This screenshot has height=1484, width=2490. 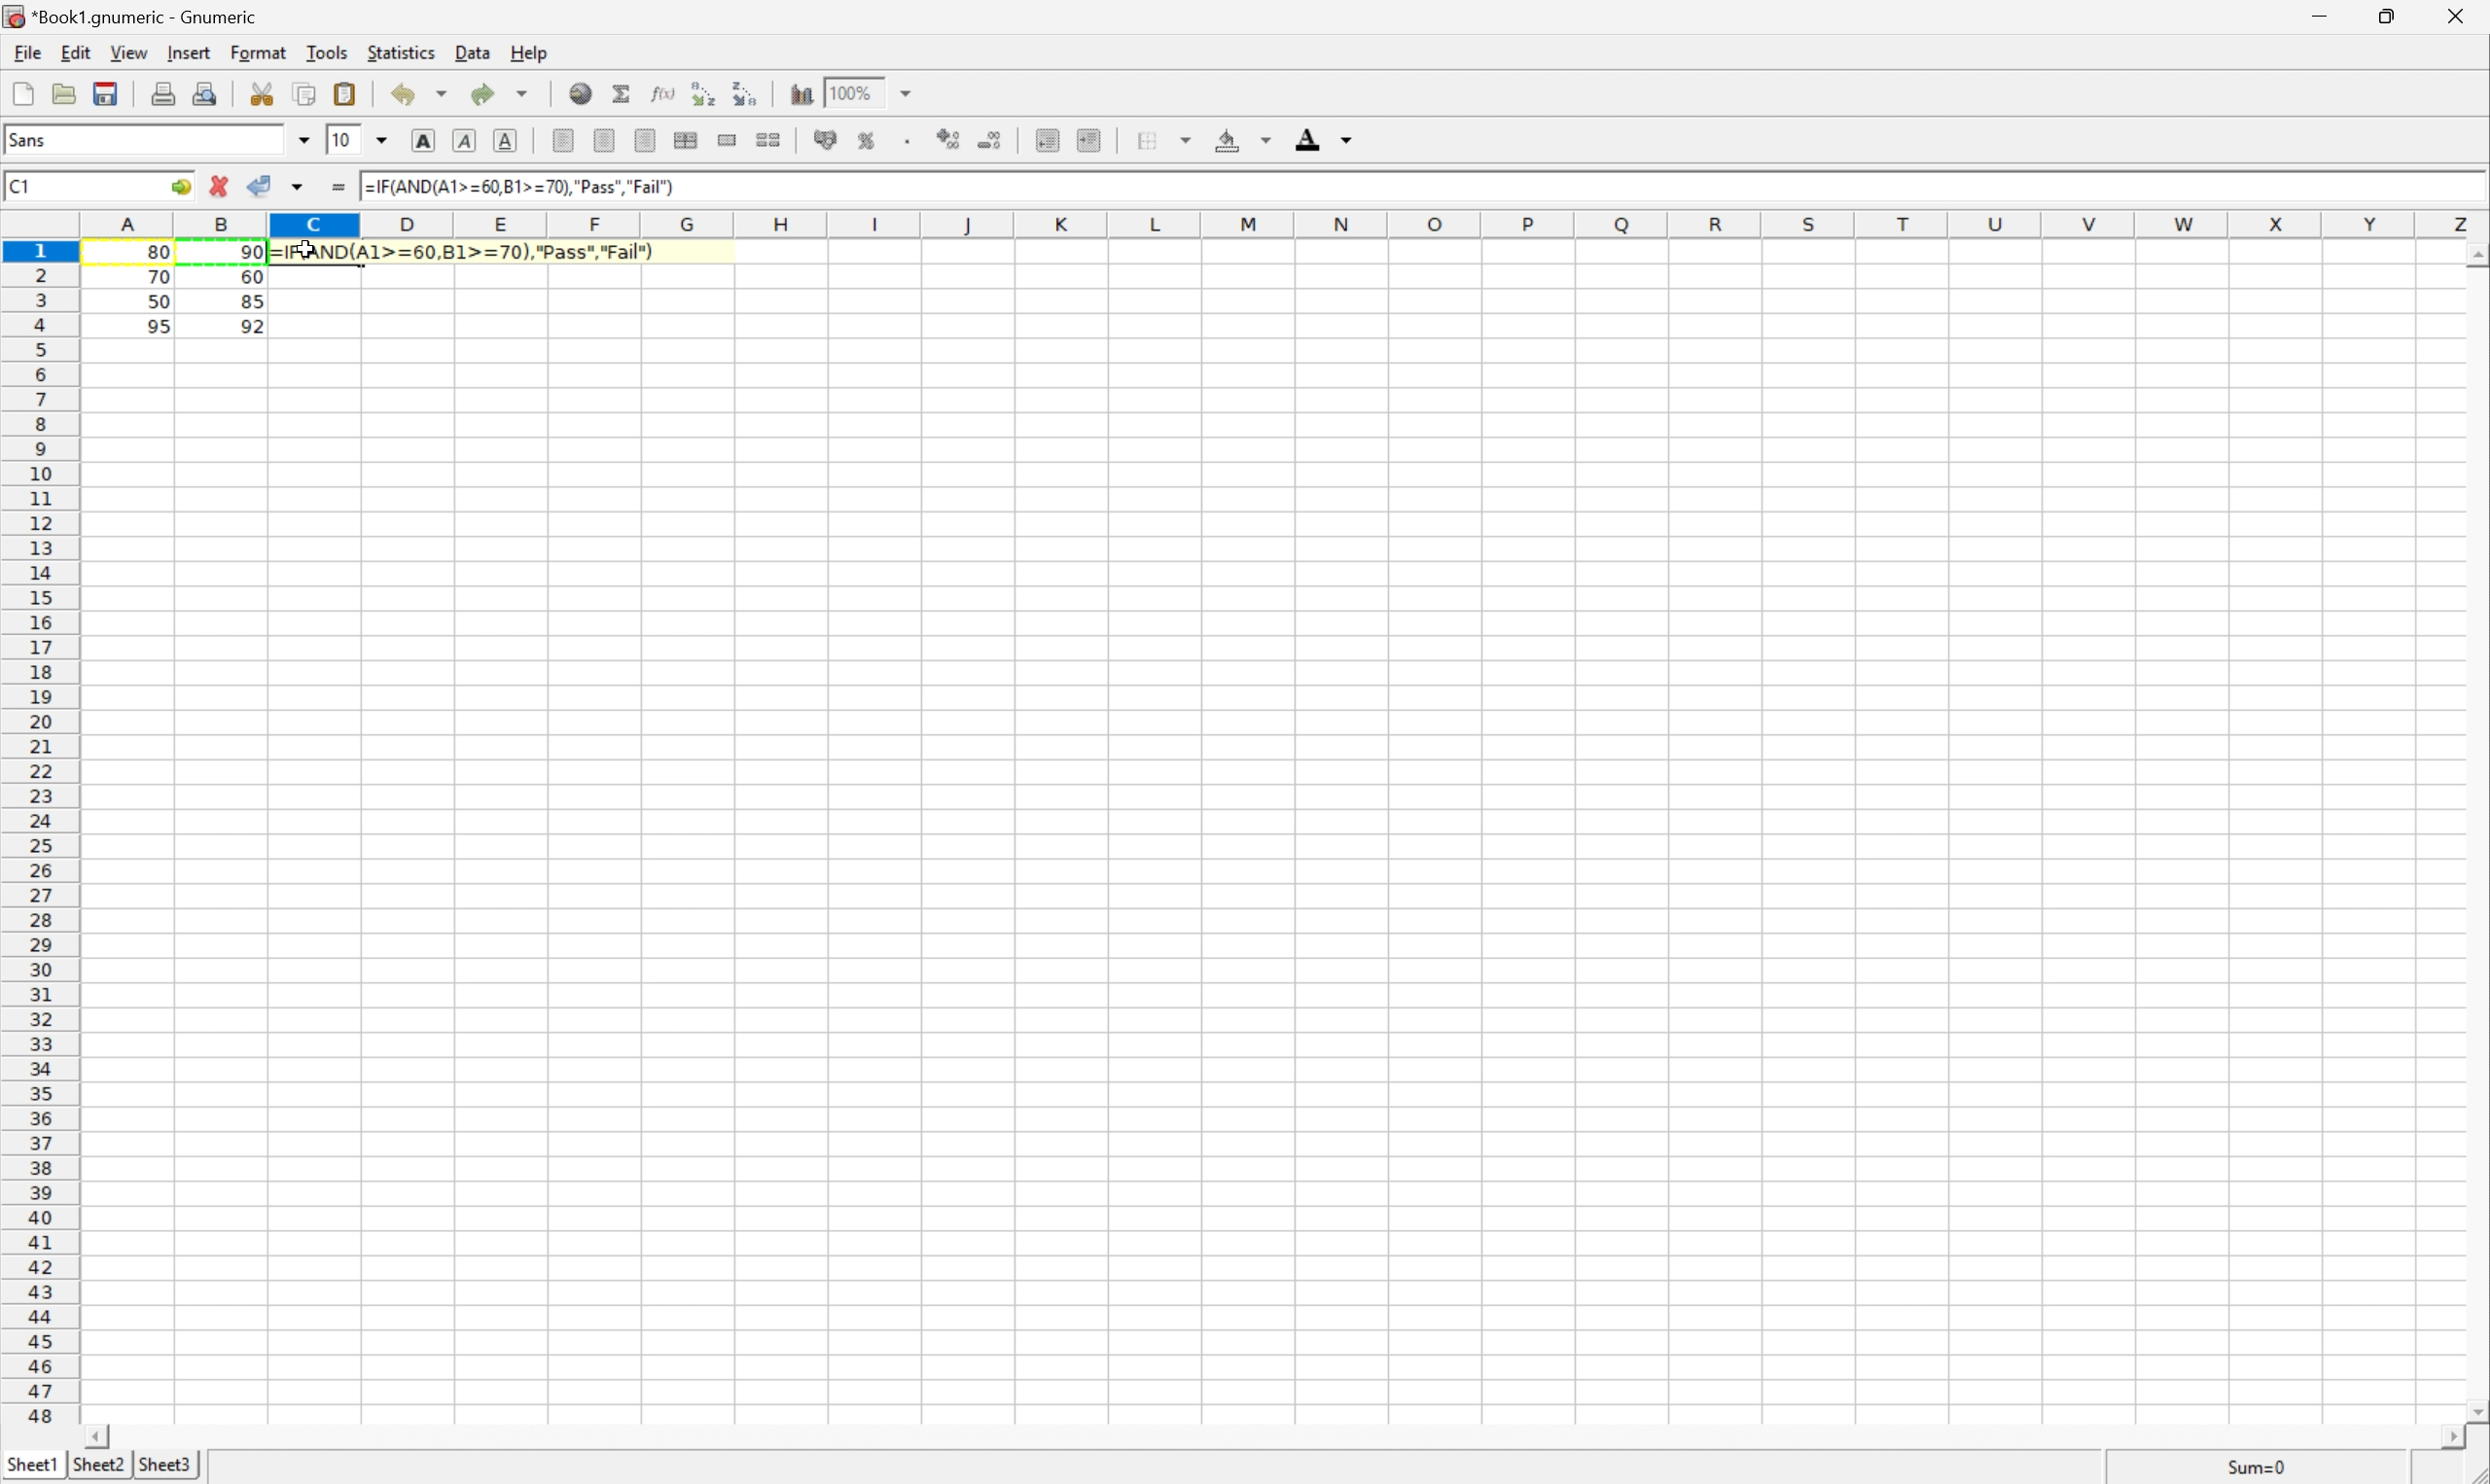 I want to click on Tools, so click(x=325, y=51).